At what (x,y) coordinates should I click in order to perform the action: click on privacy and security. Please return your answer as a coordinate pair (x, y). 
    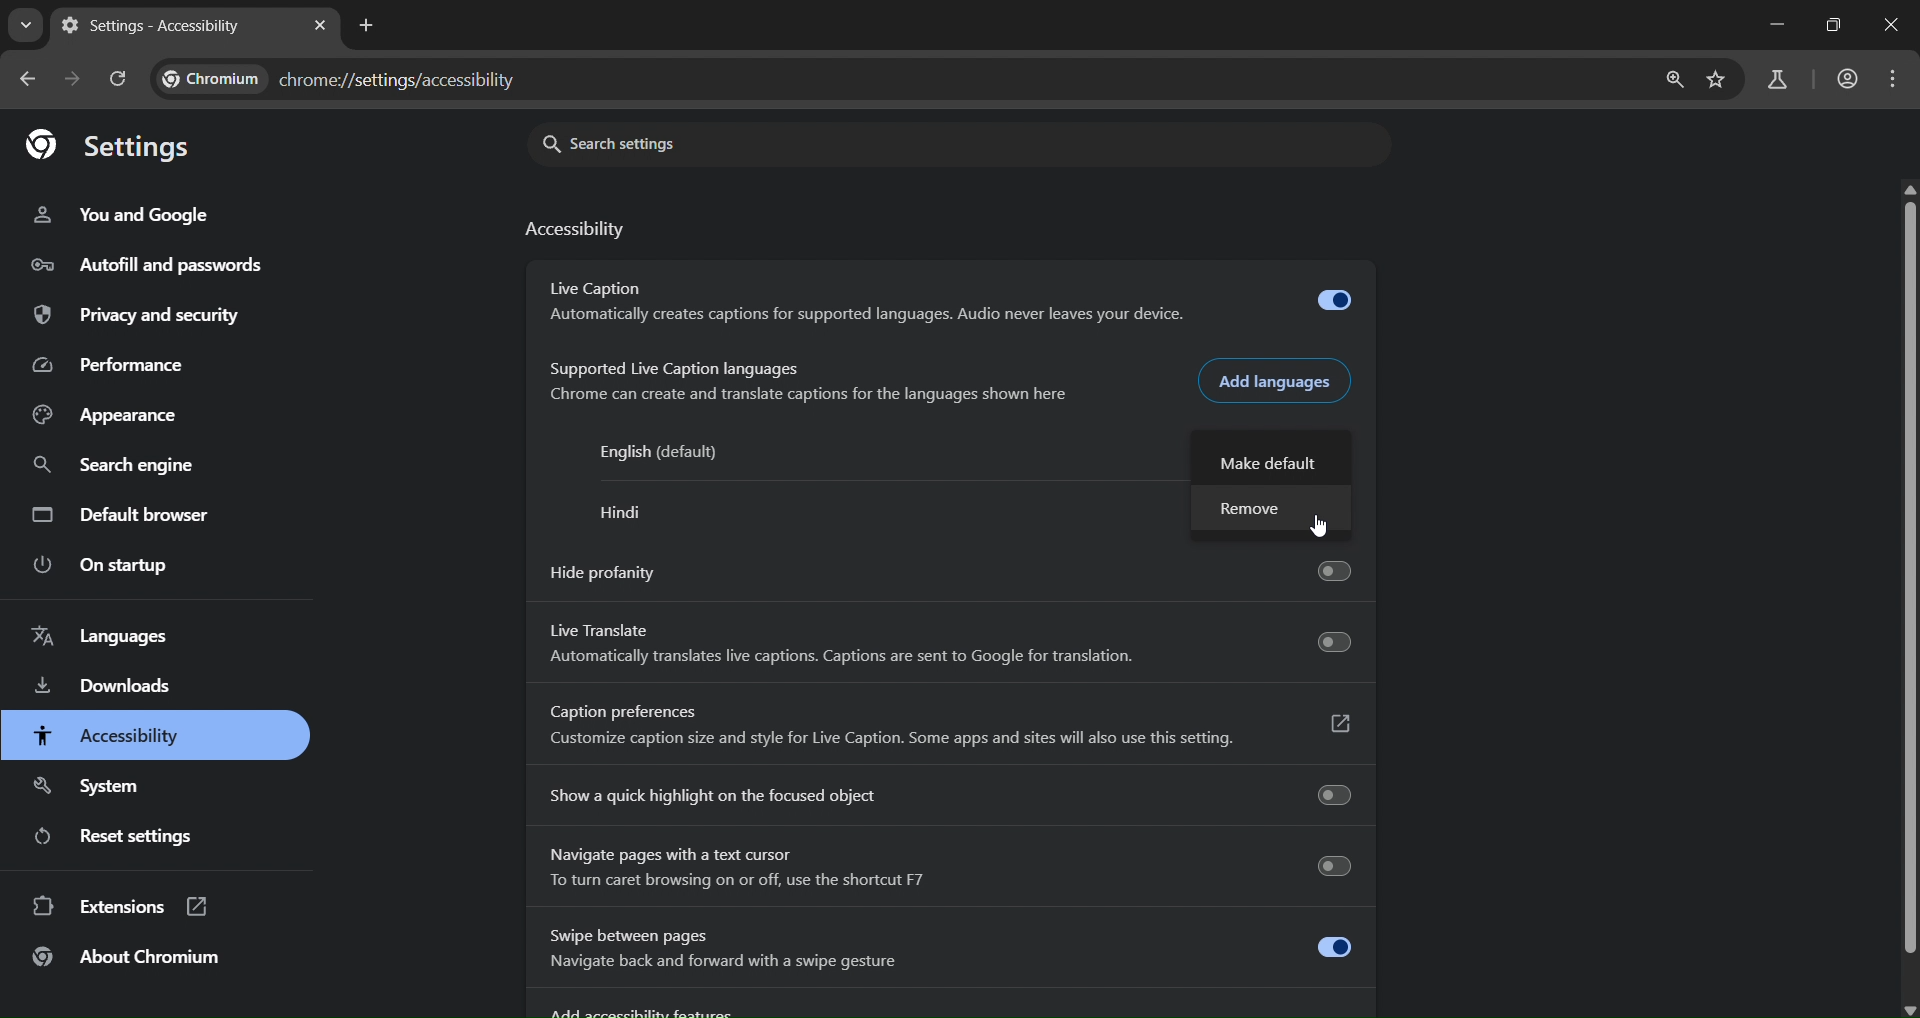
    Looking at the image, I should click on (140, 316).